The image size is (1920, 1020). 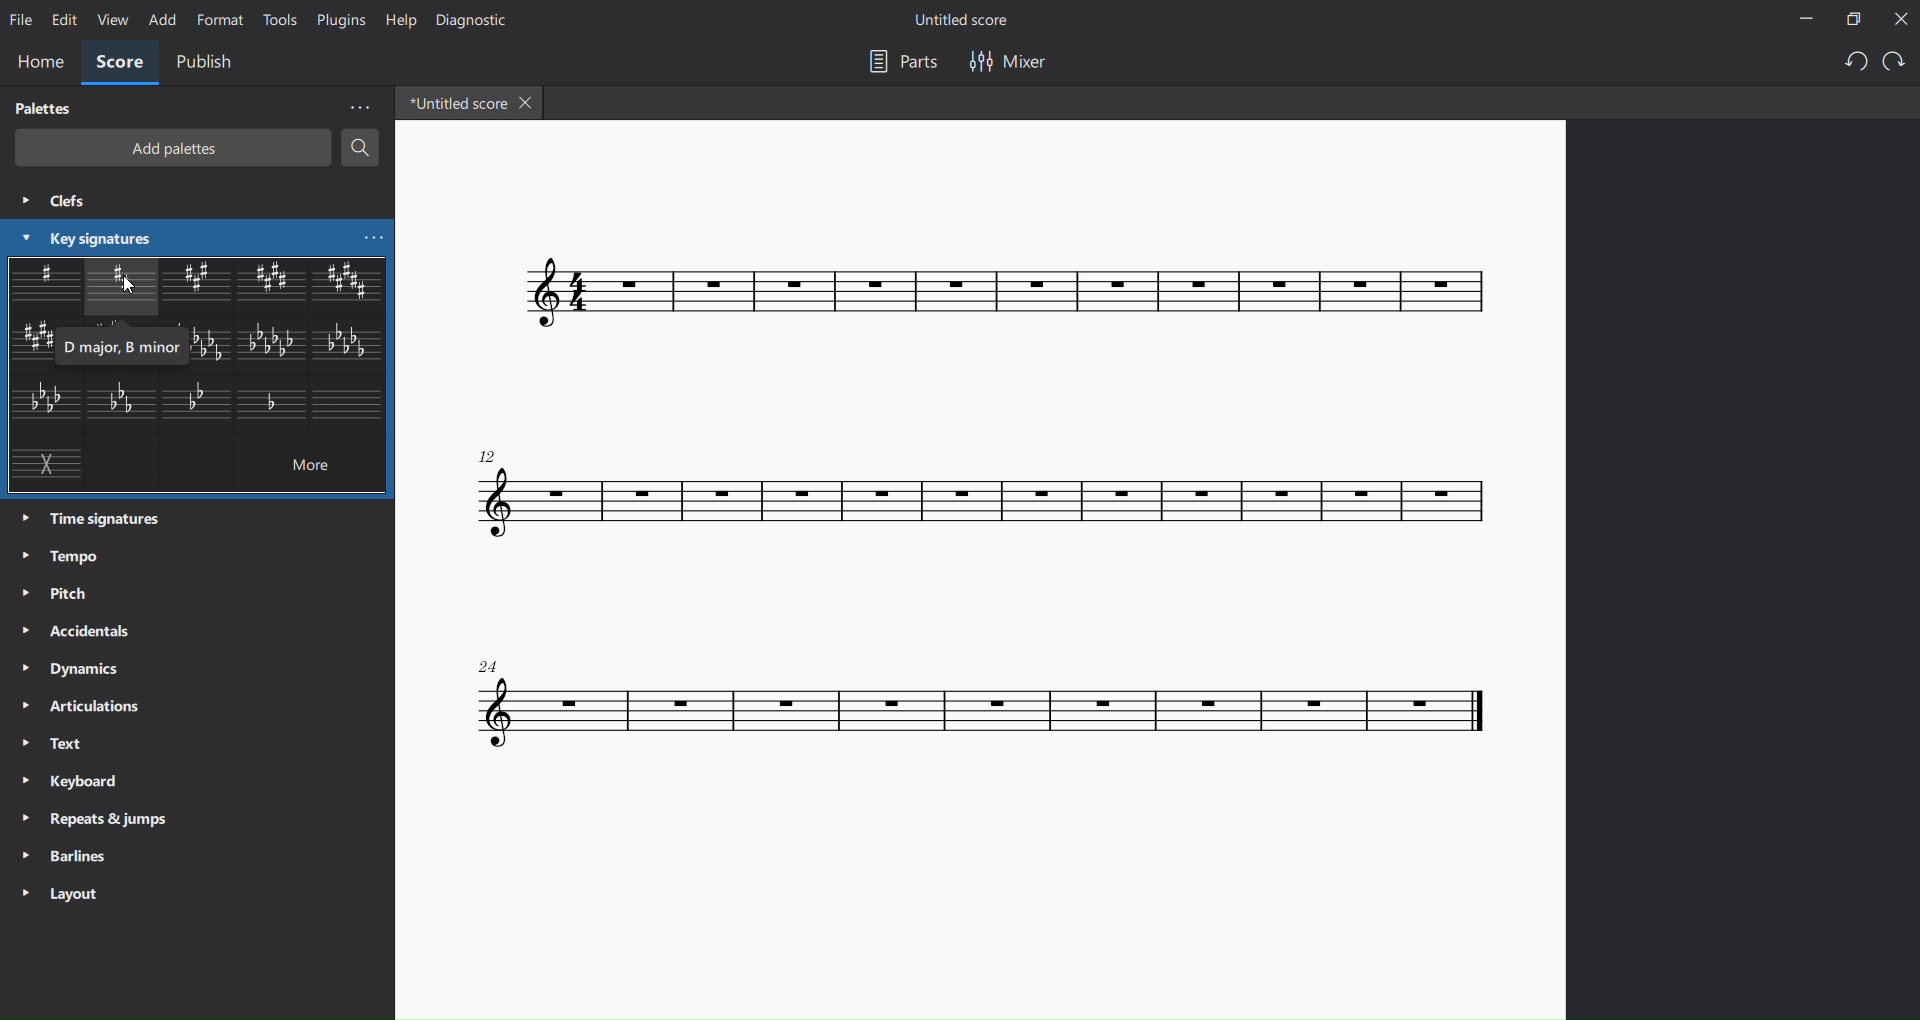 I want to click on other key signatures, so click(x=199, y=289).